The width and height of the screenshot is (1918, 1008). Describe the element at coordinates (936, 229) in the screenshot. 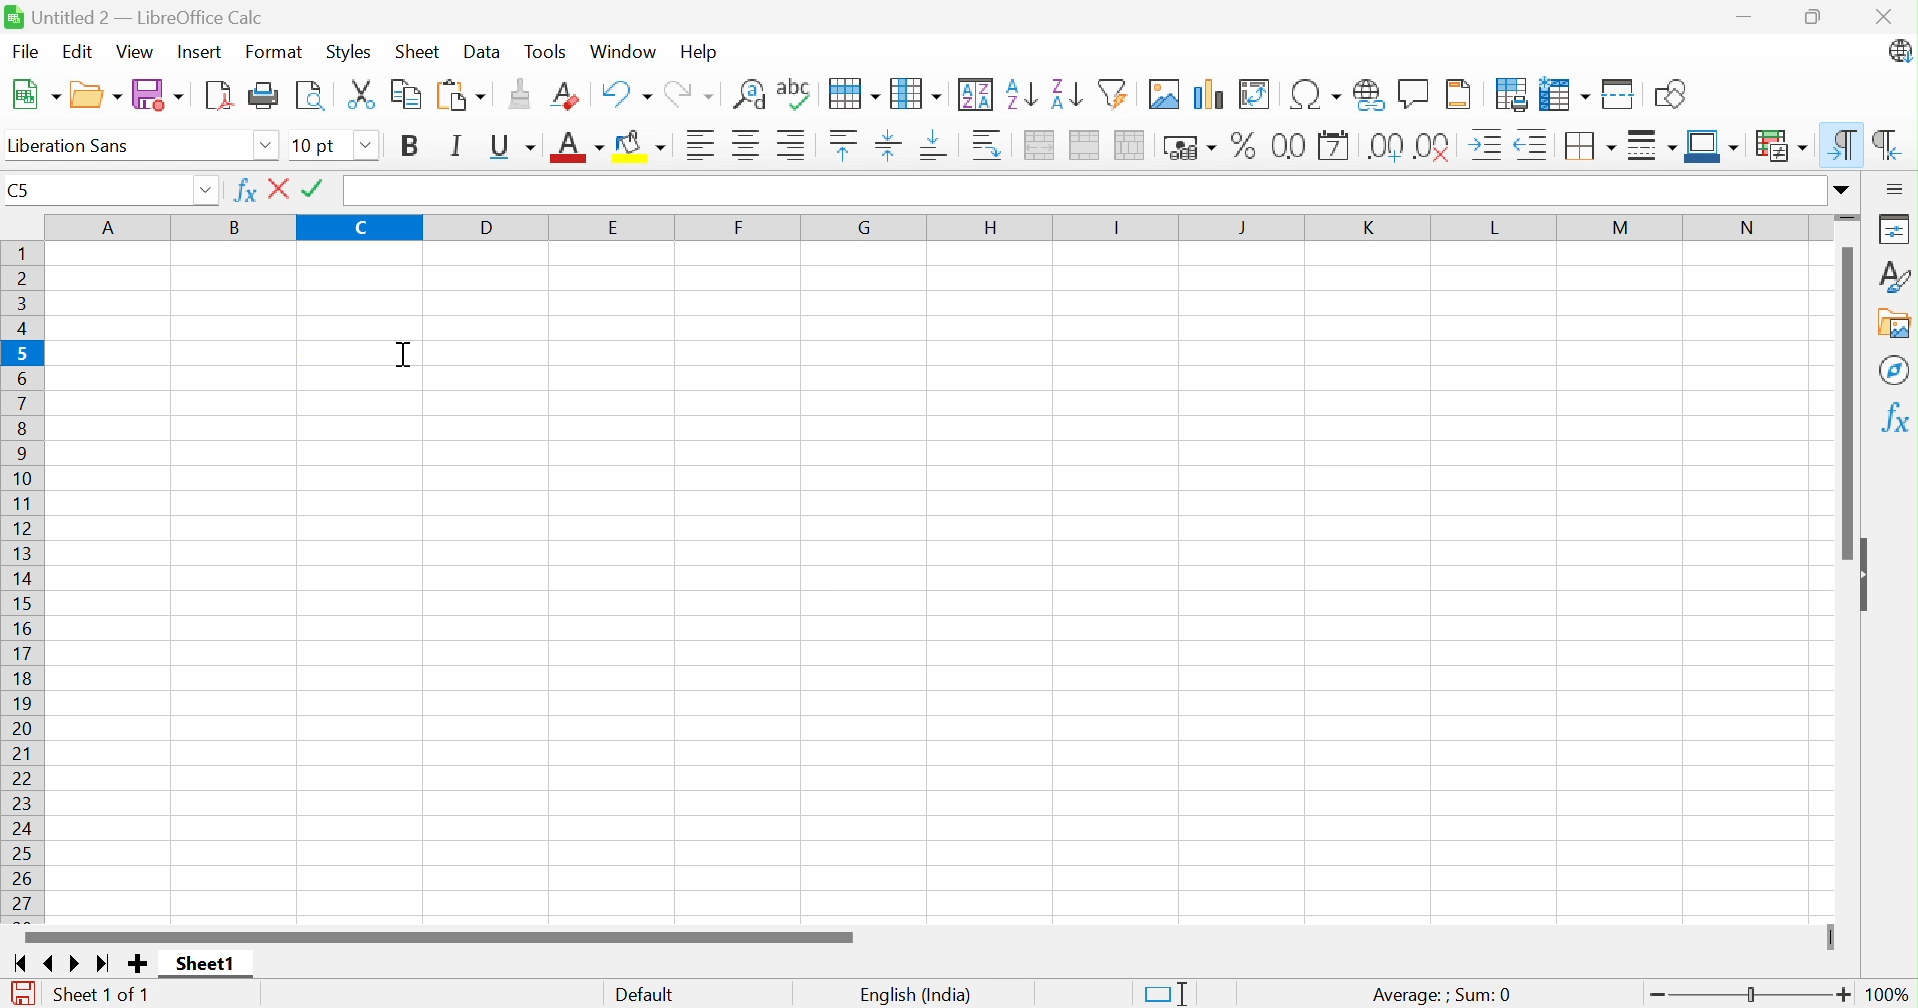

I see `Columns names` at that location.